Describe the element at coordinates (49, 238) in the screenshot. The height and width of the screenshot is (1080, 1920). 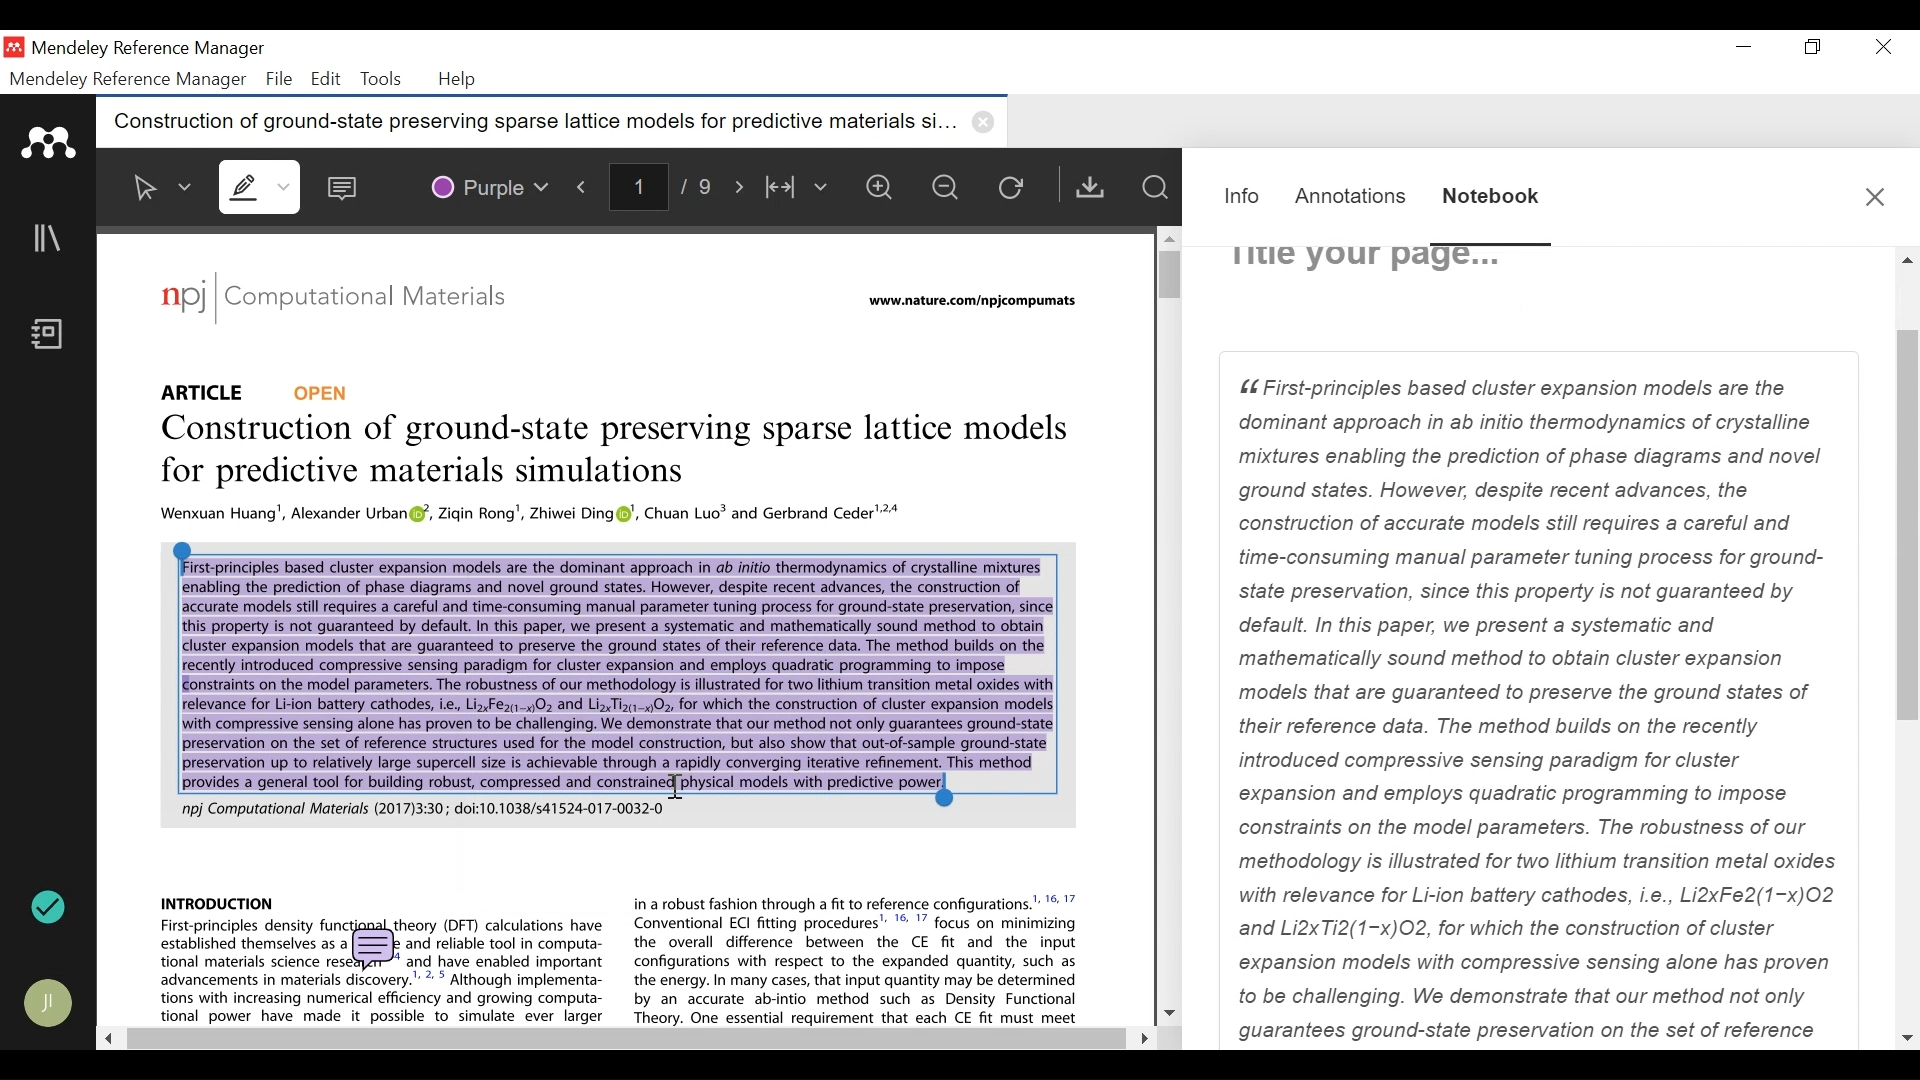
I see `Library` at that location.